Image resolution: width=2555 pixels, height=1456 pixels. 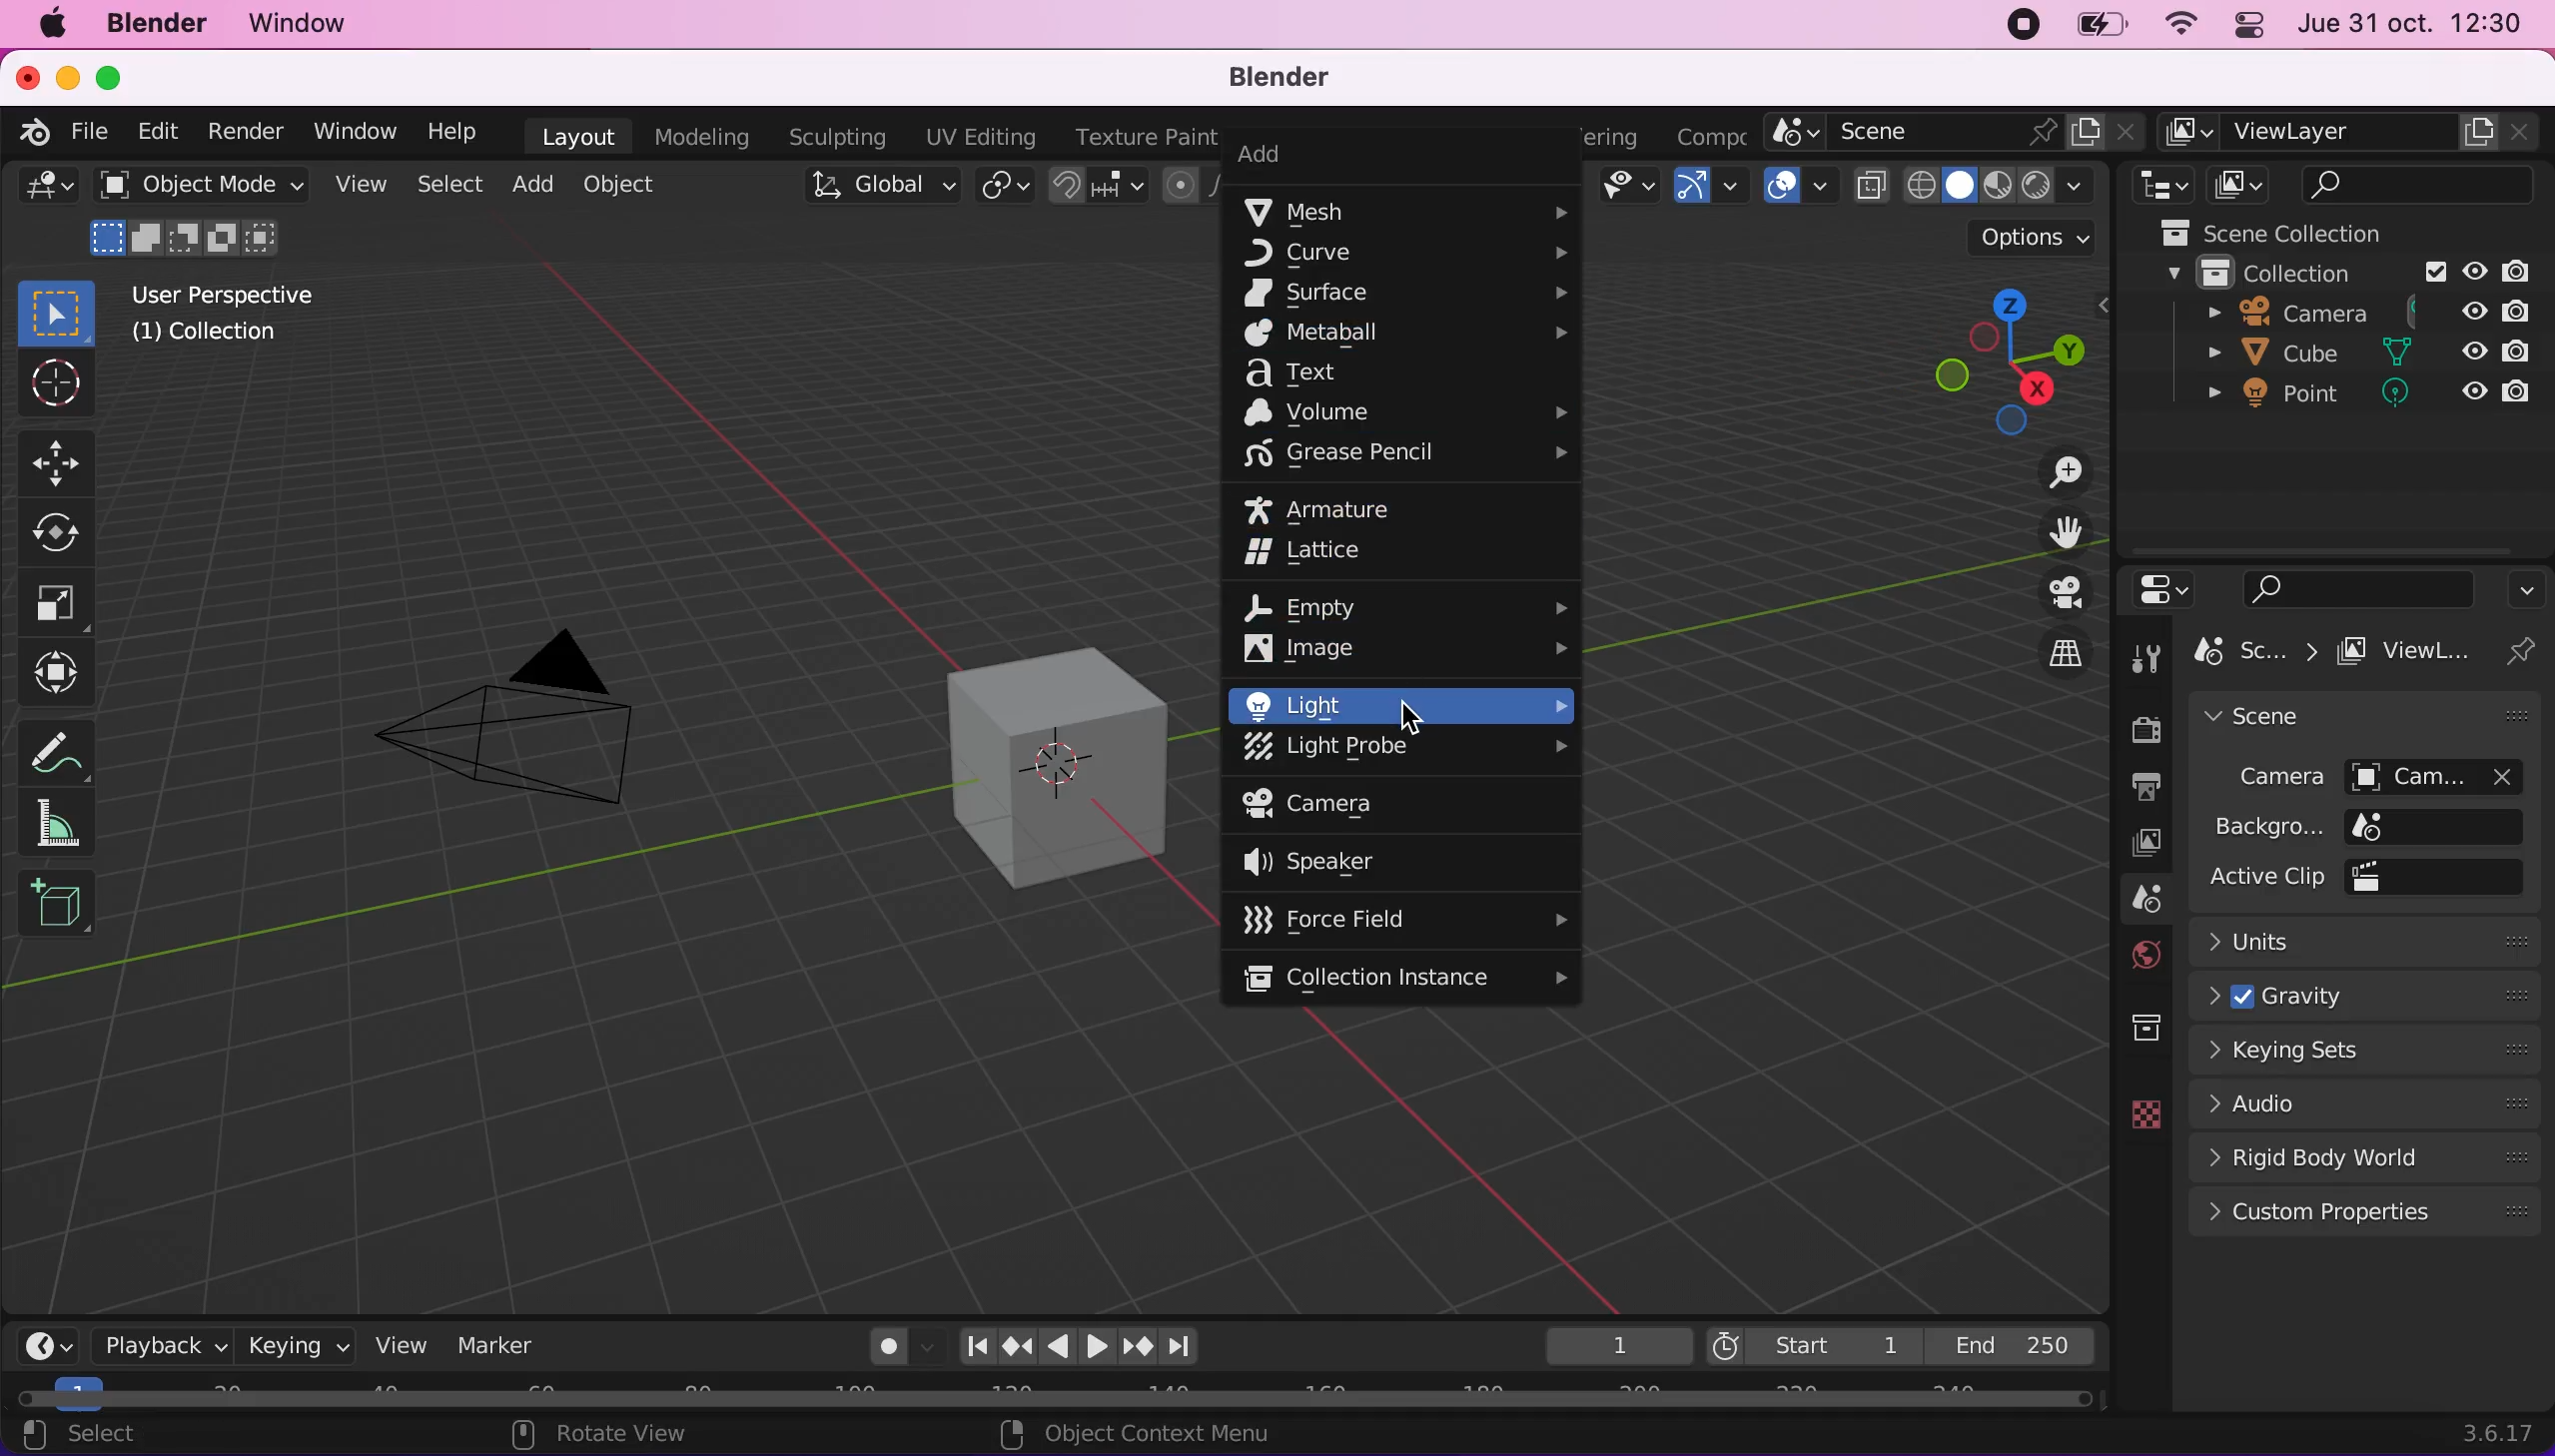 What do you see at coordinates (1872, 190) in the screenshot?
I see `toggle x ray` at bounding box center [1872, 190].